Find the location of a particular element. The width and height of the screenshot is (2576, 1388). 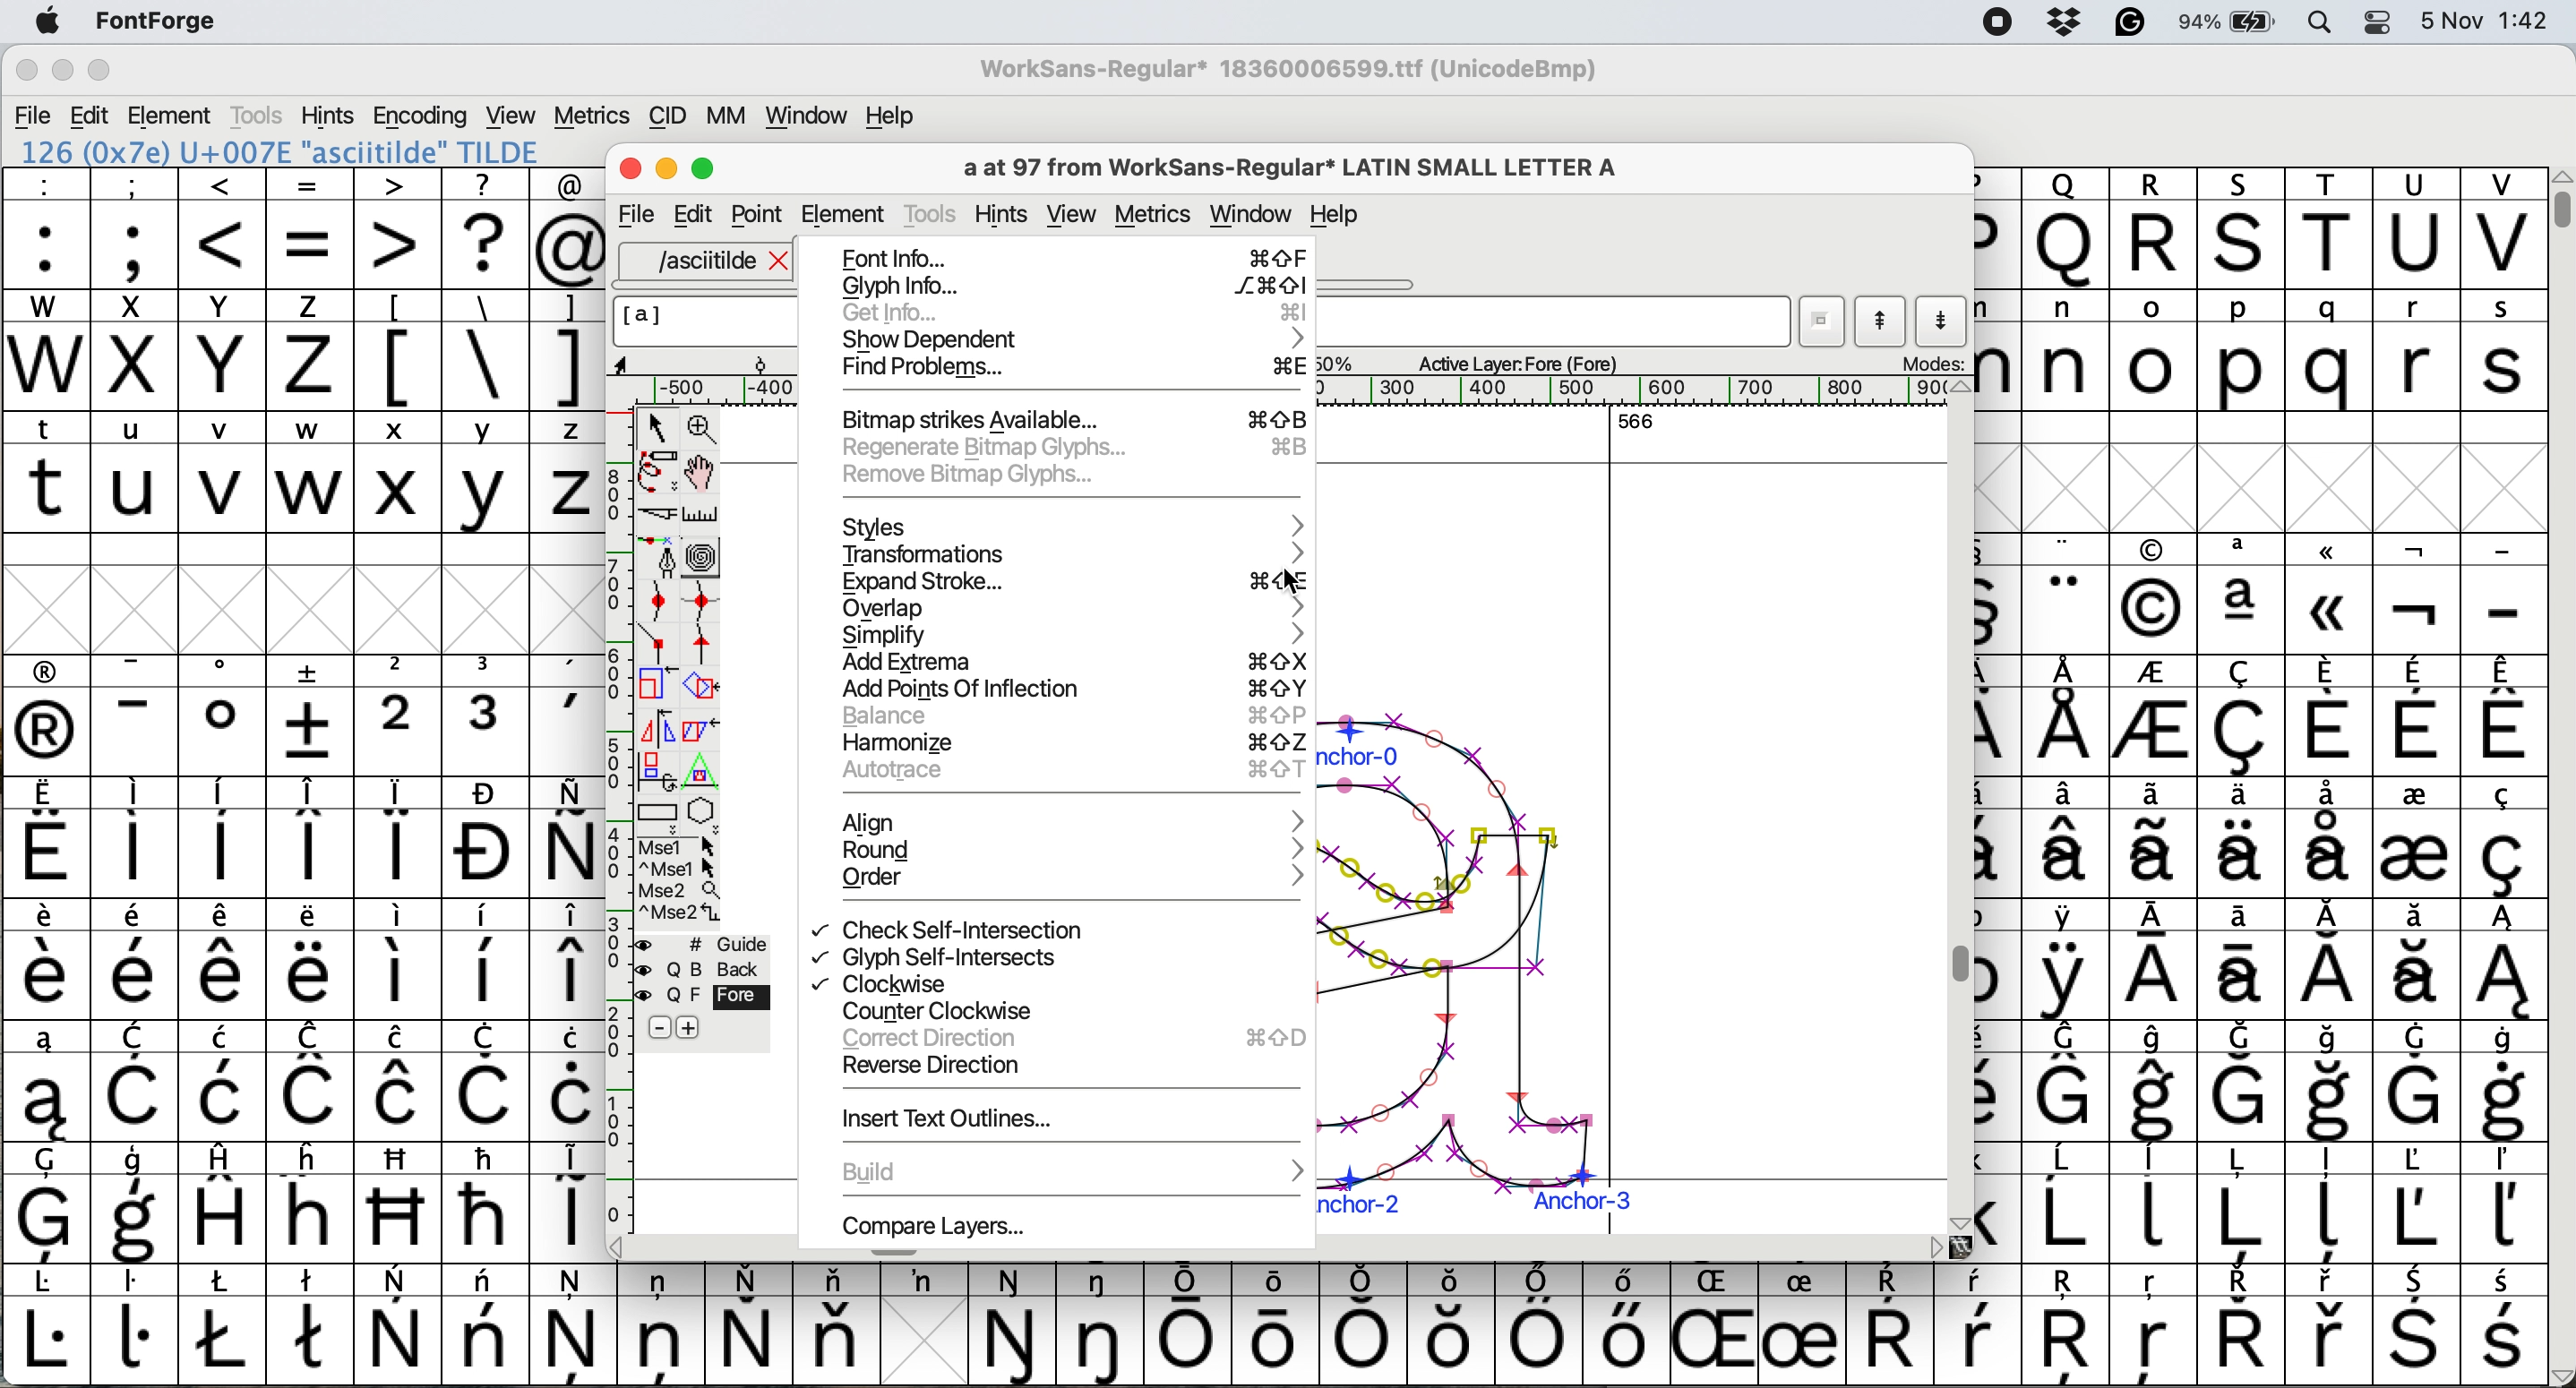

z is located at coordinates (310, 349).